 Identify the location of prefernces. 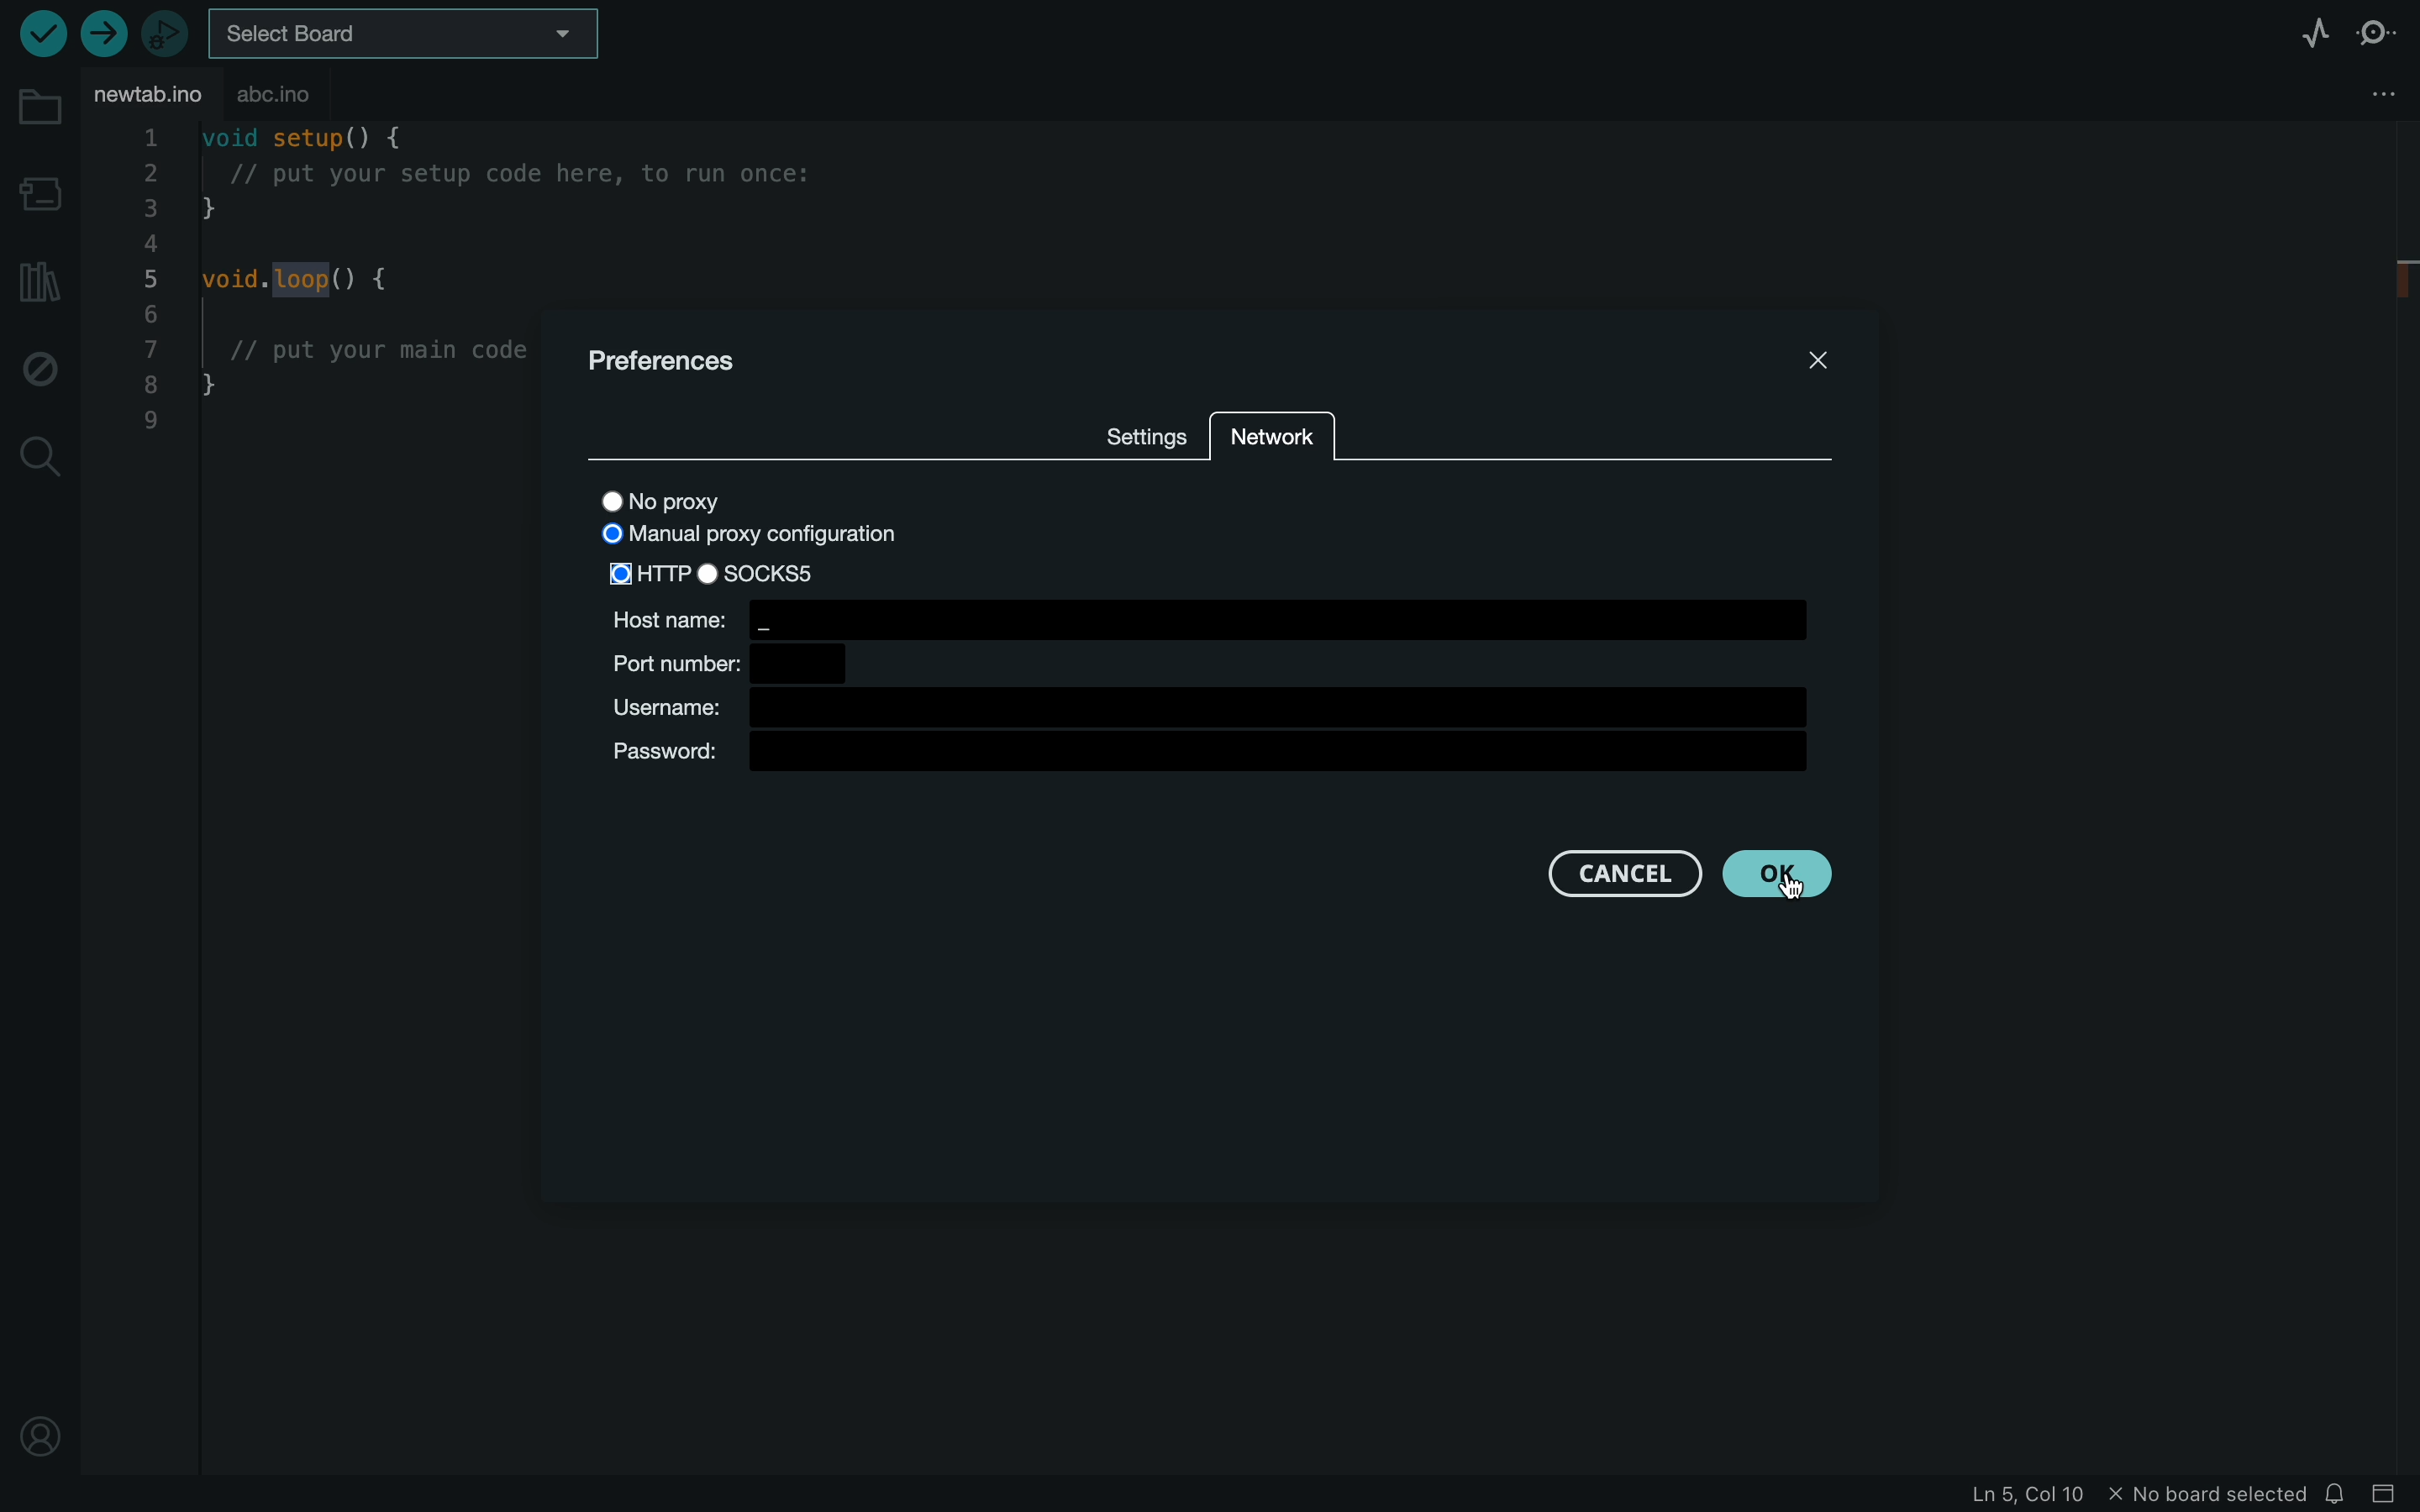
(680, 360).